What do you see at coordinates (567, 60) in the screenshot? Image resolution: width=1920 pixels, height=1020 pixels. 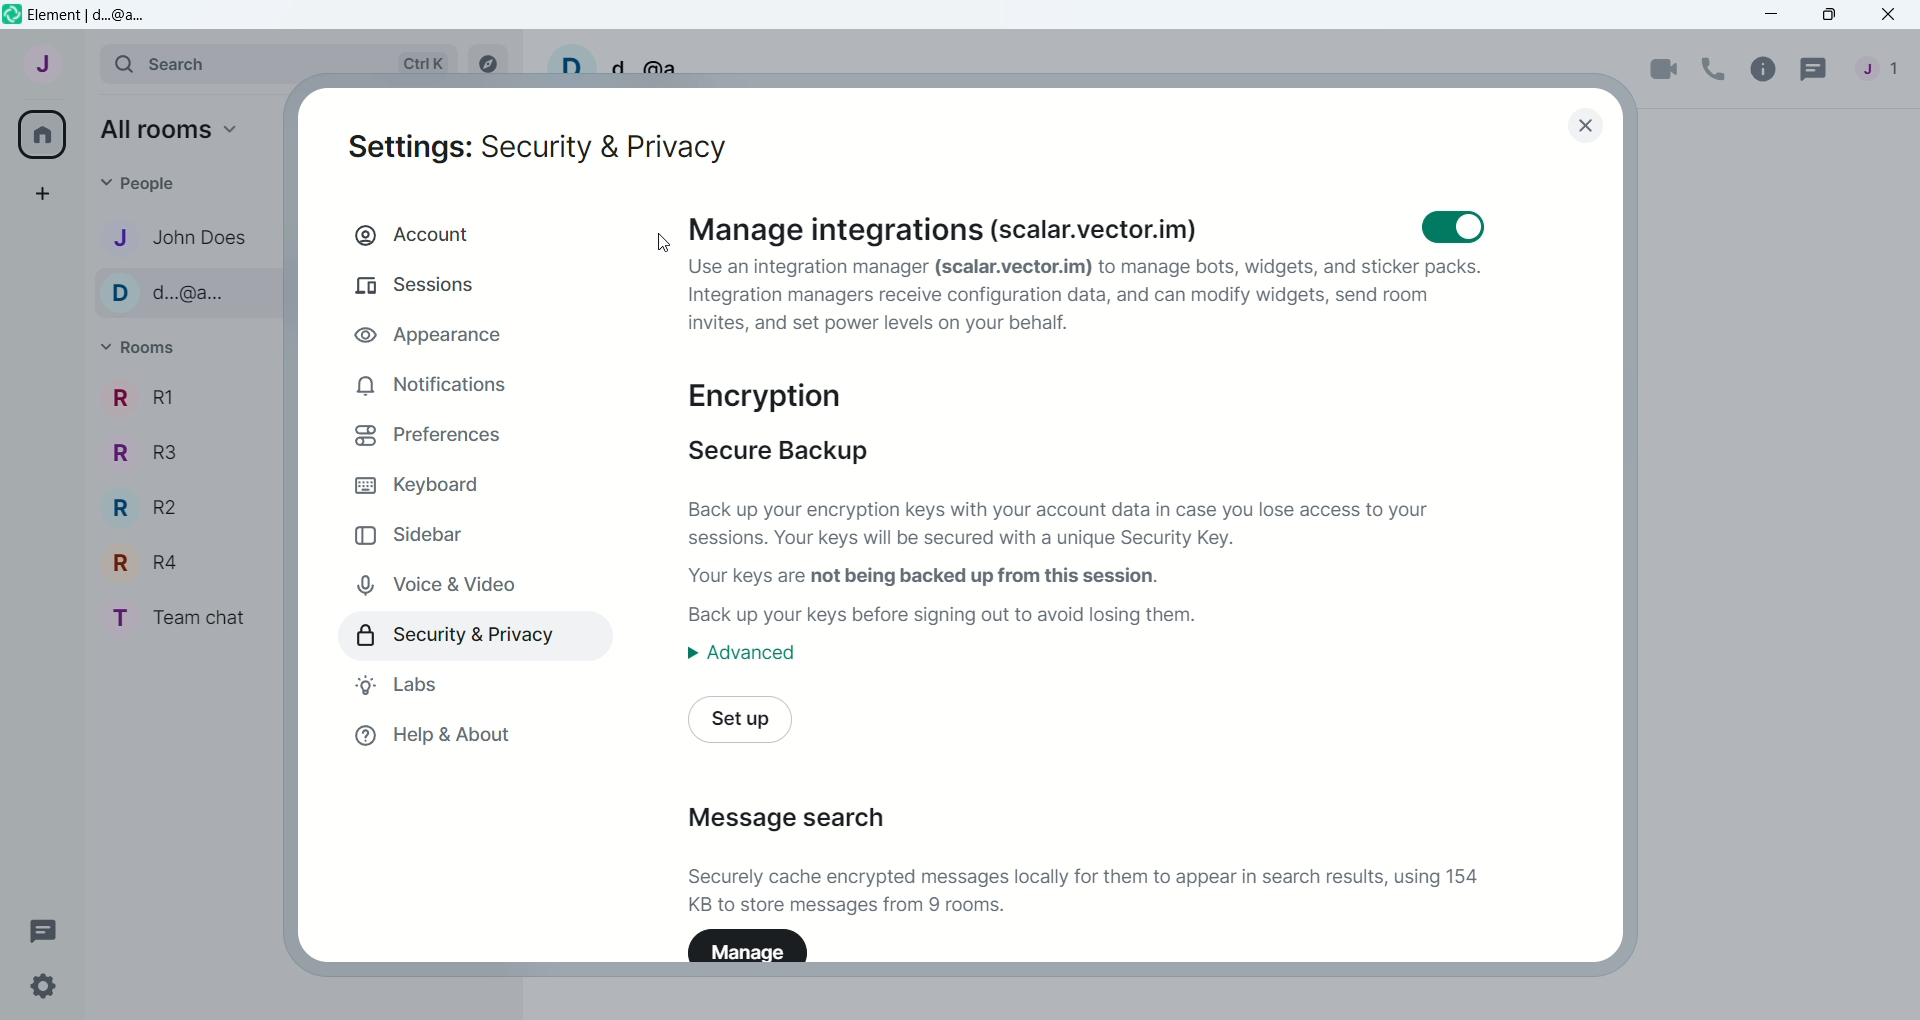 I see `D` at bounding box center [567, 60].